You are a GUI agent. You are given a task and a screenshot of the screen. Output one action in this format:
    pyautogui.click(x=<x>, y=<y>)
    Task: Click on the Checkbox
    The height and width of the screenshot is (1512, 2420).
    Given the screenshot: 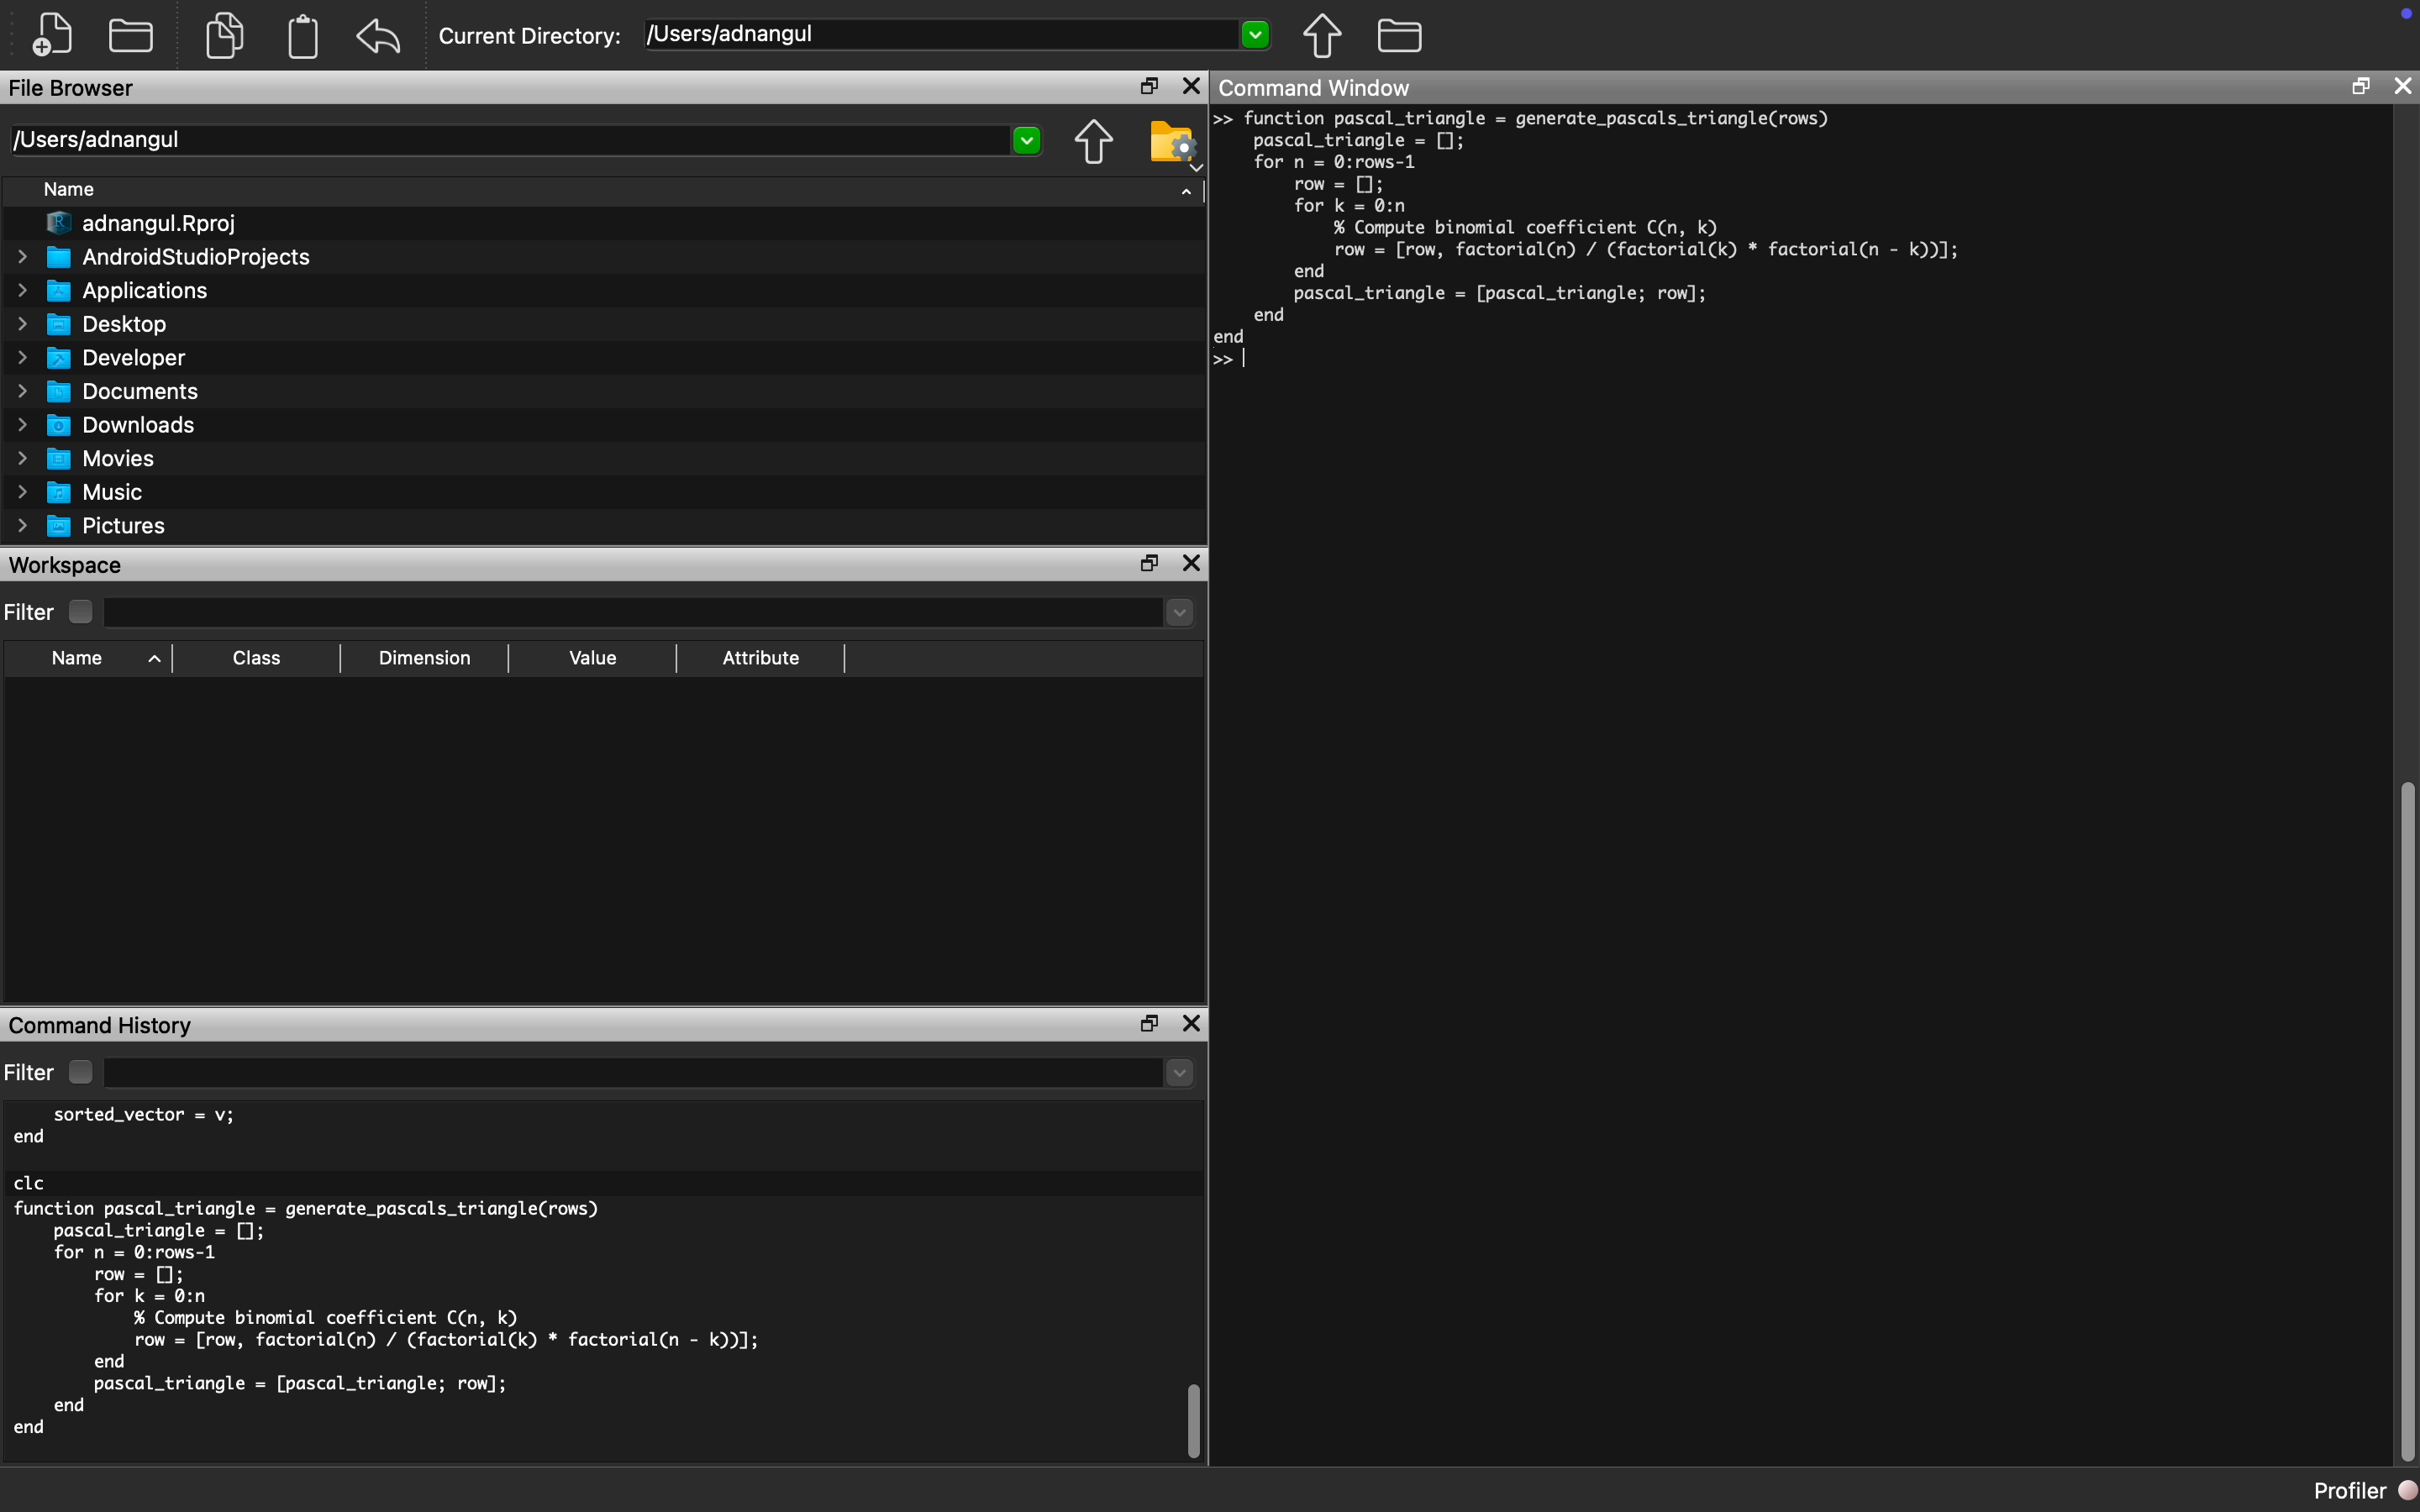 What is the action you would take?
    pyautogui.click(x=83, y=613)
    